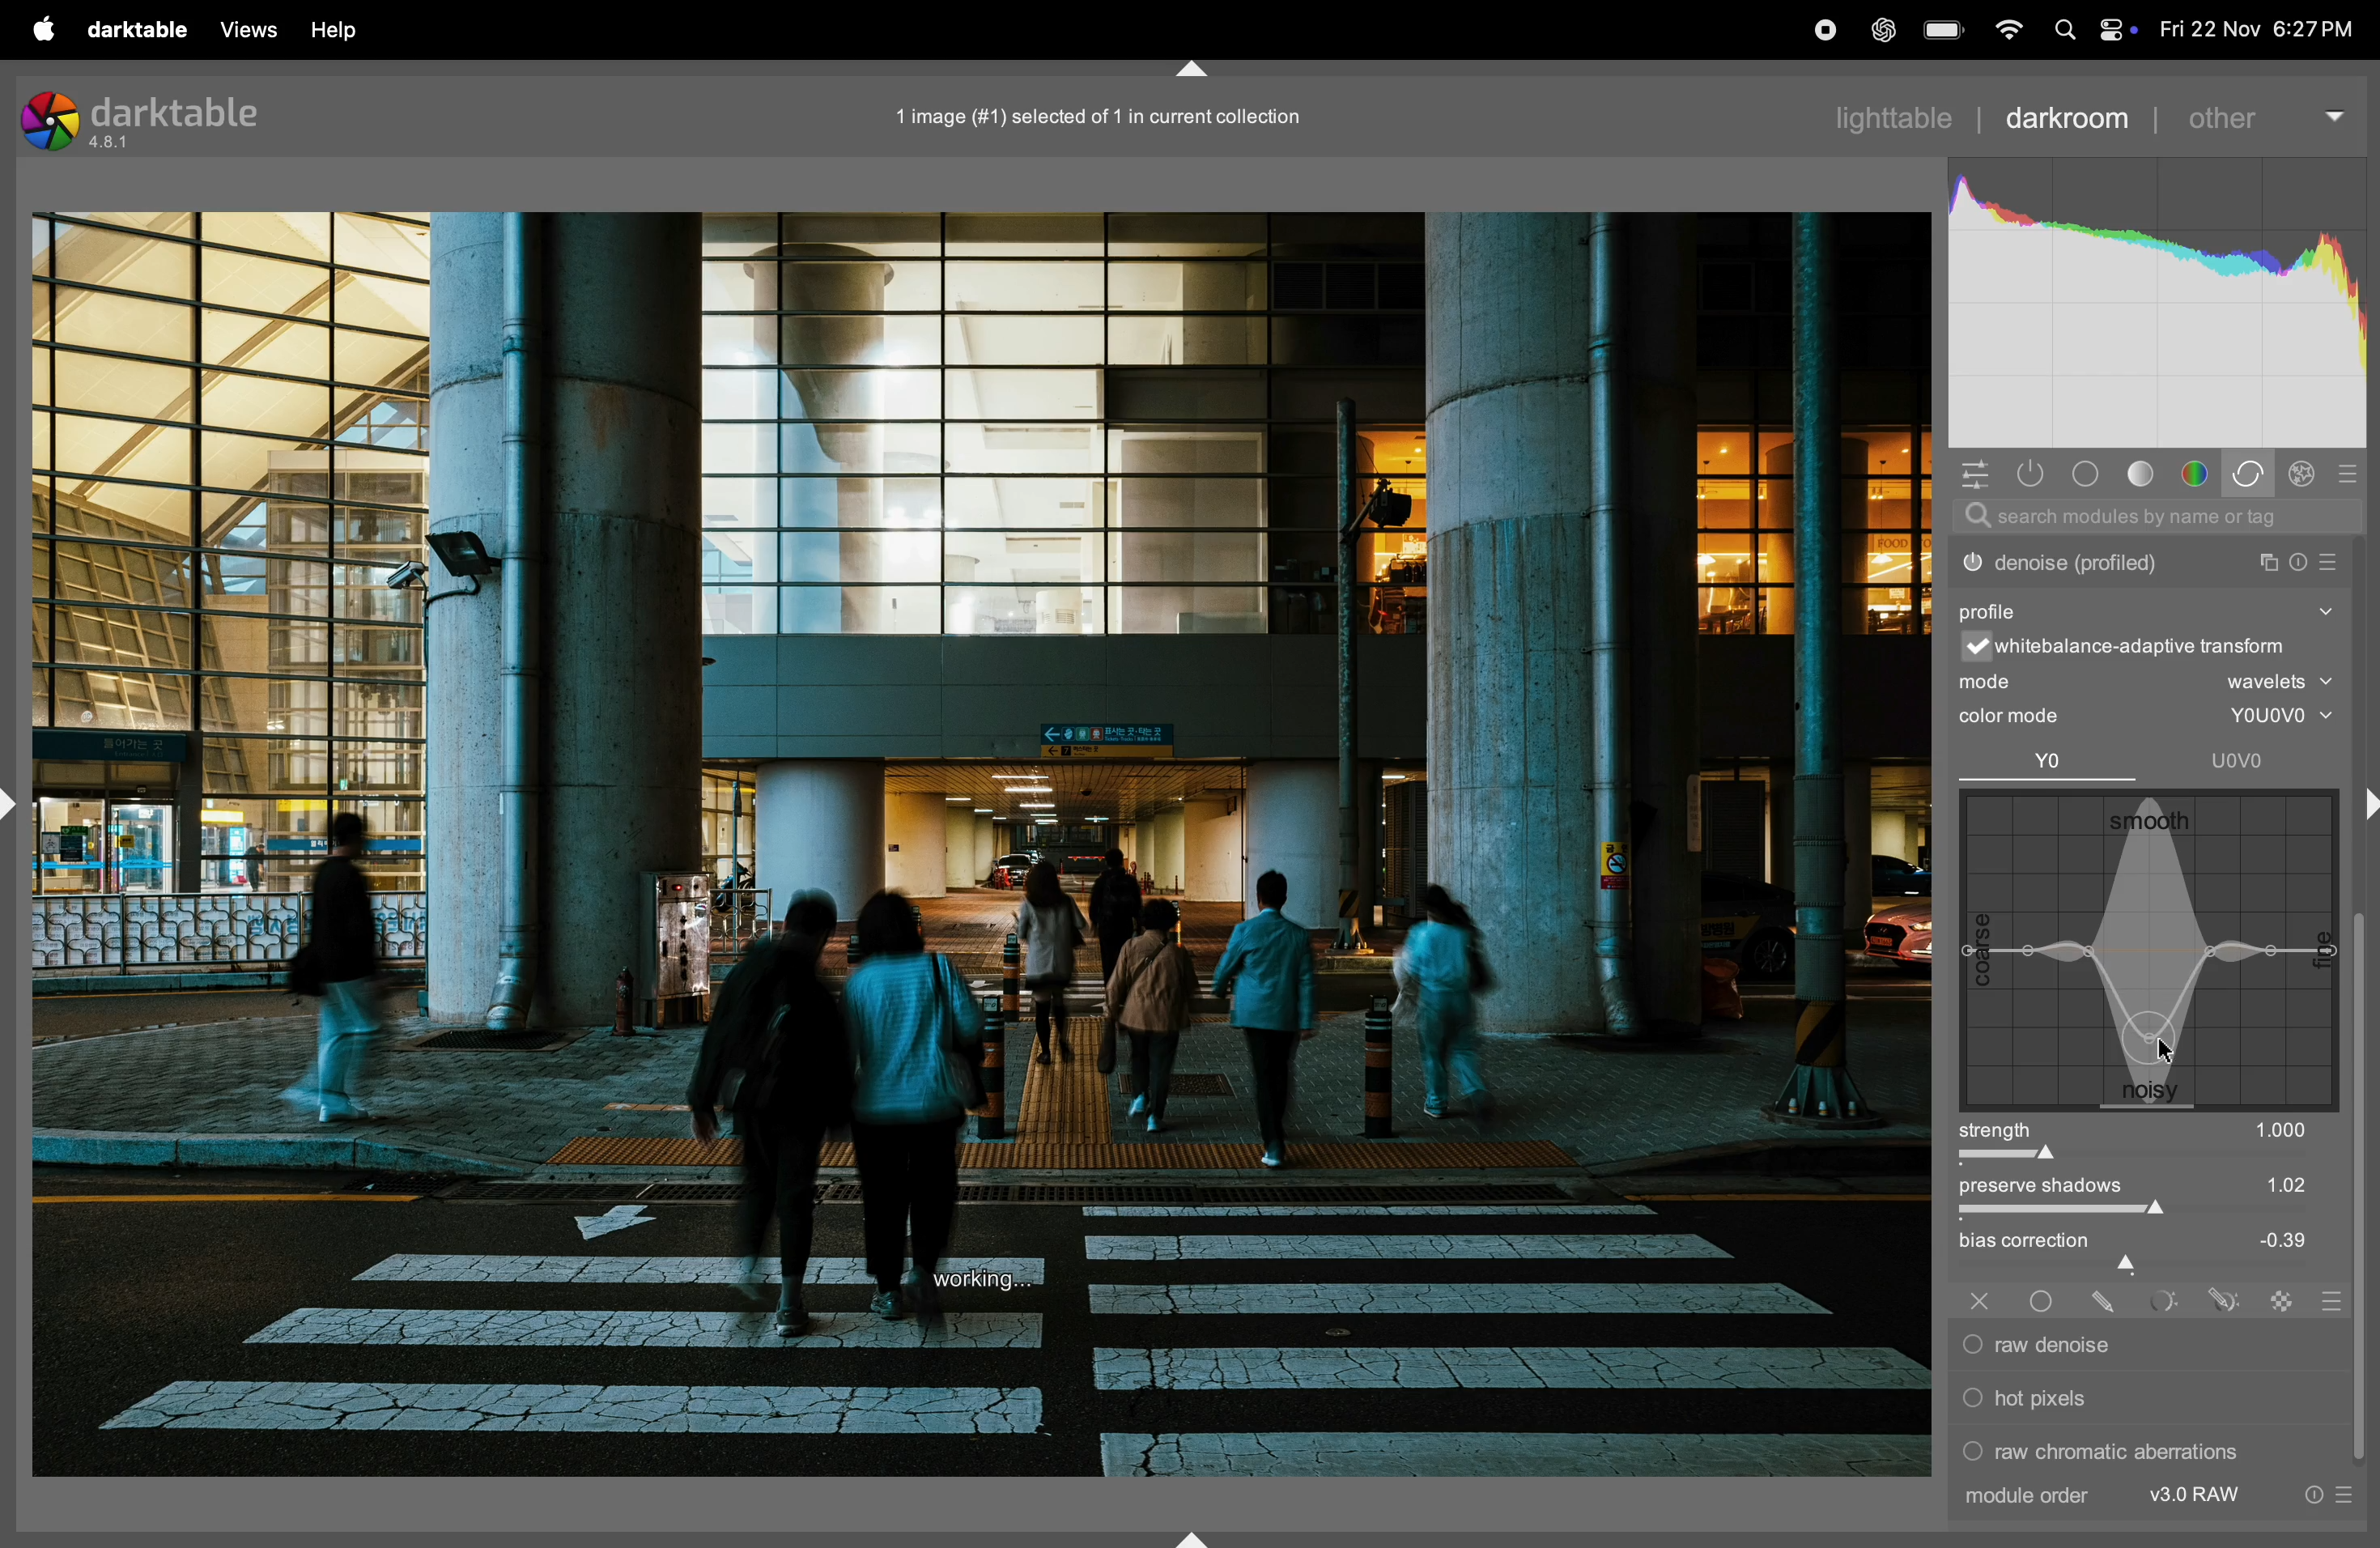  What do you see at coordinates (2224, 763) in the screenshot?
I see `uovo` at bounding box center [2224, 763].